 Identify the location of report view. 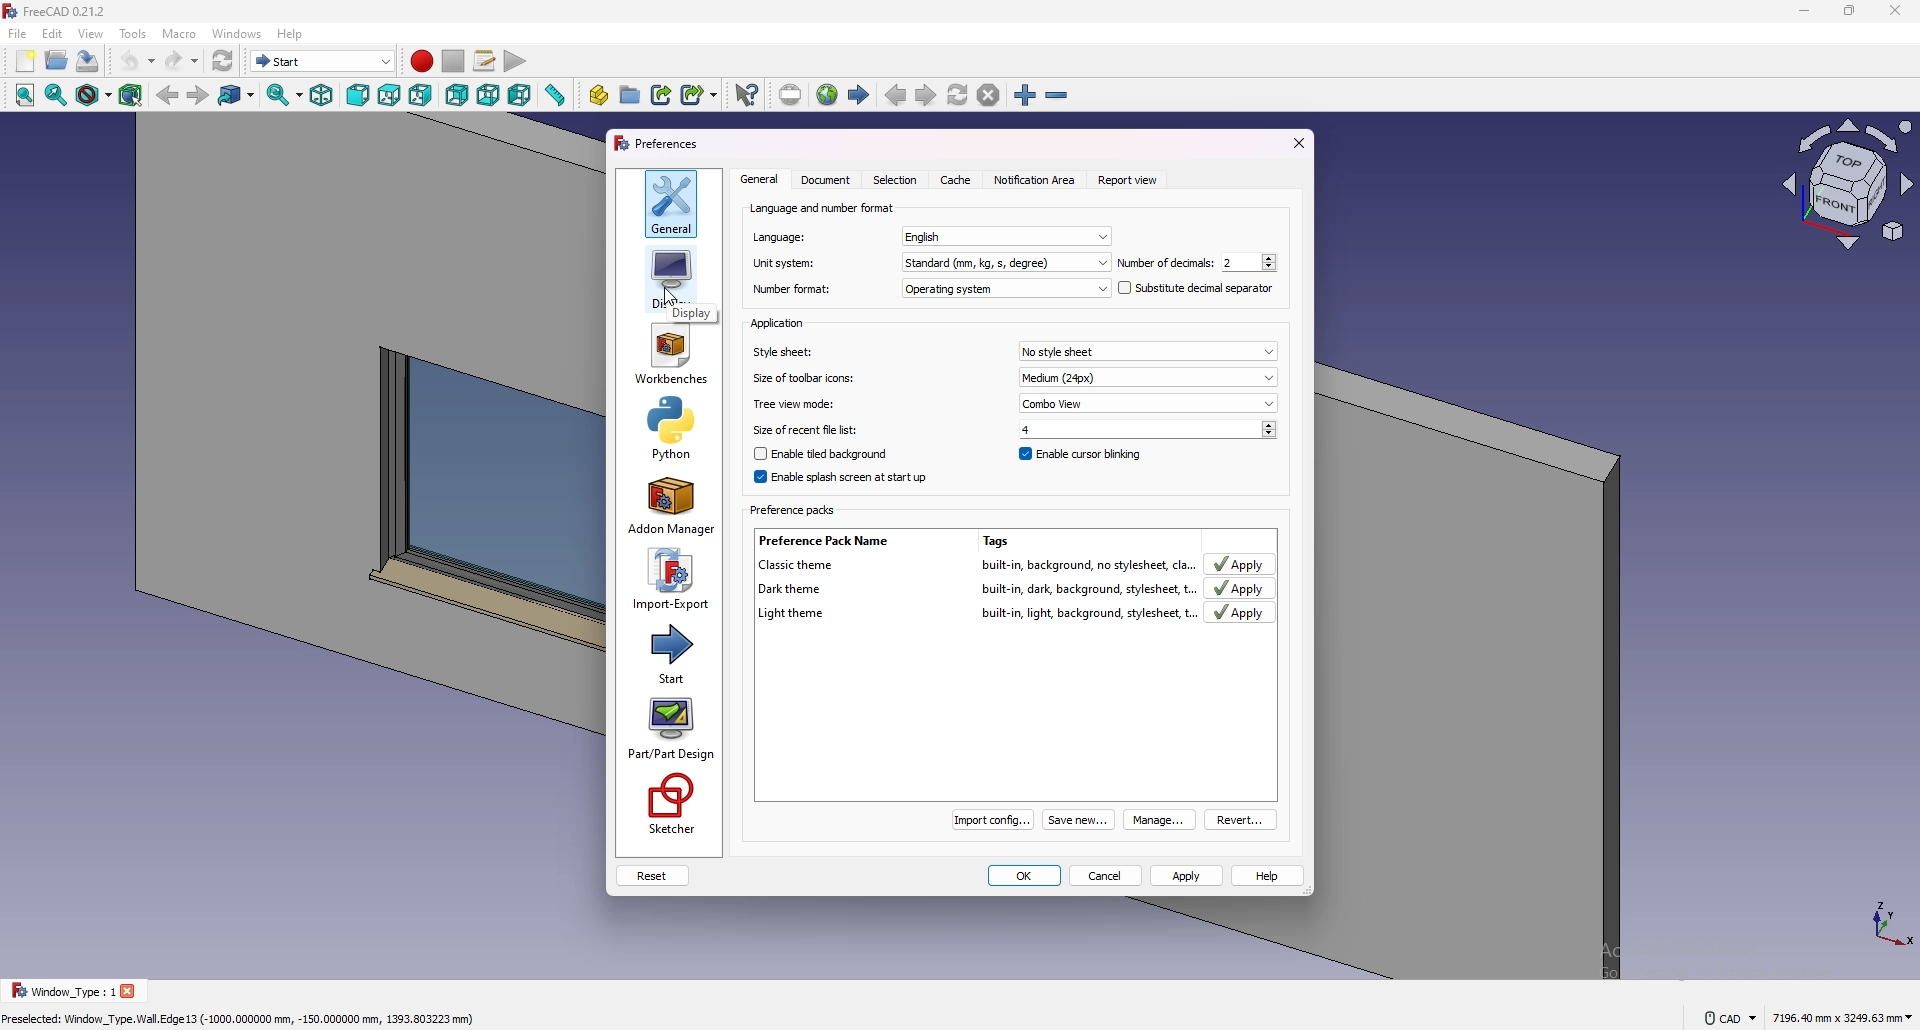
(1128, 180).